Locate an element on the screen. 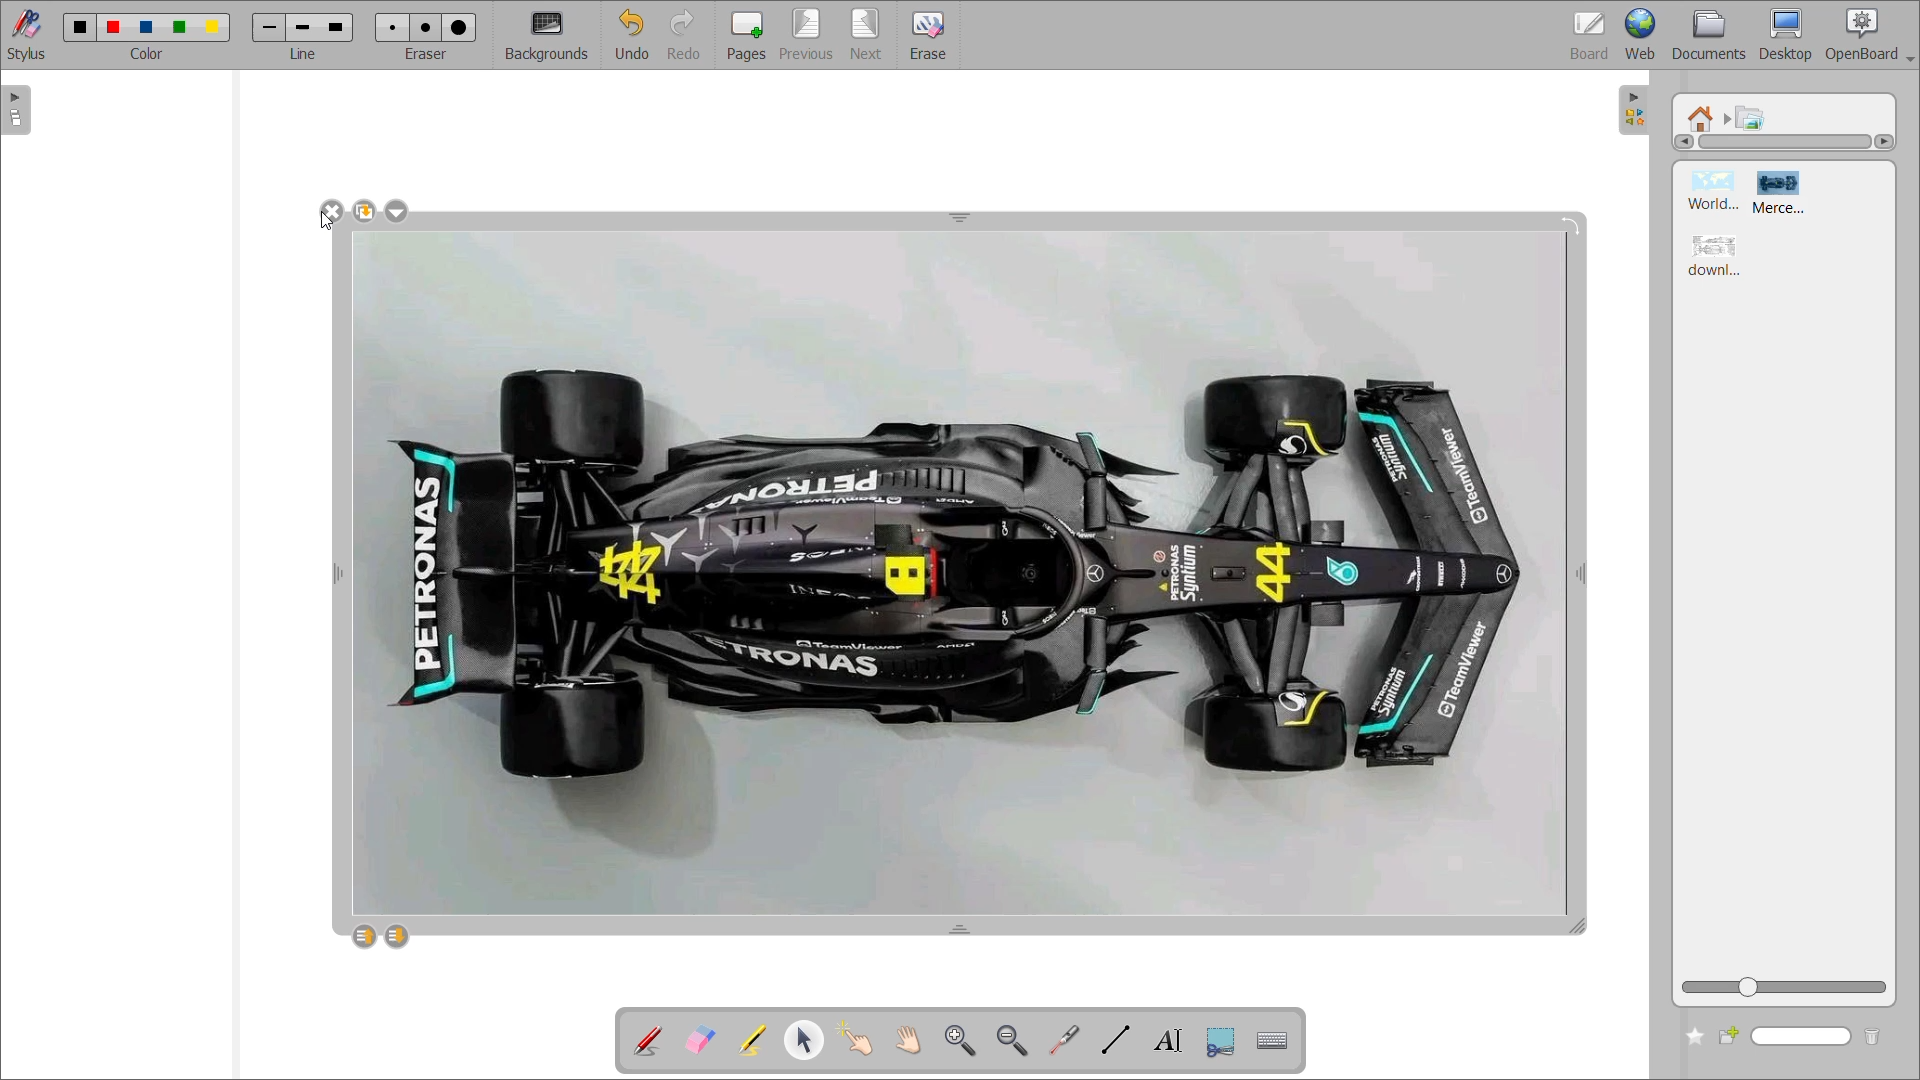 The height and width of the screenshot is (1080, 1920). image 3 is located at coordinates (1717, 252).